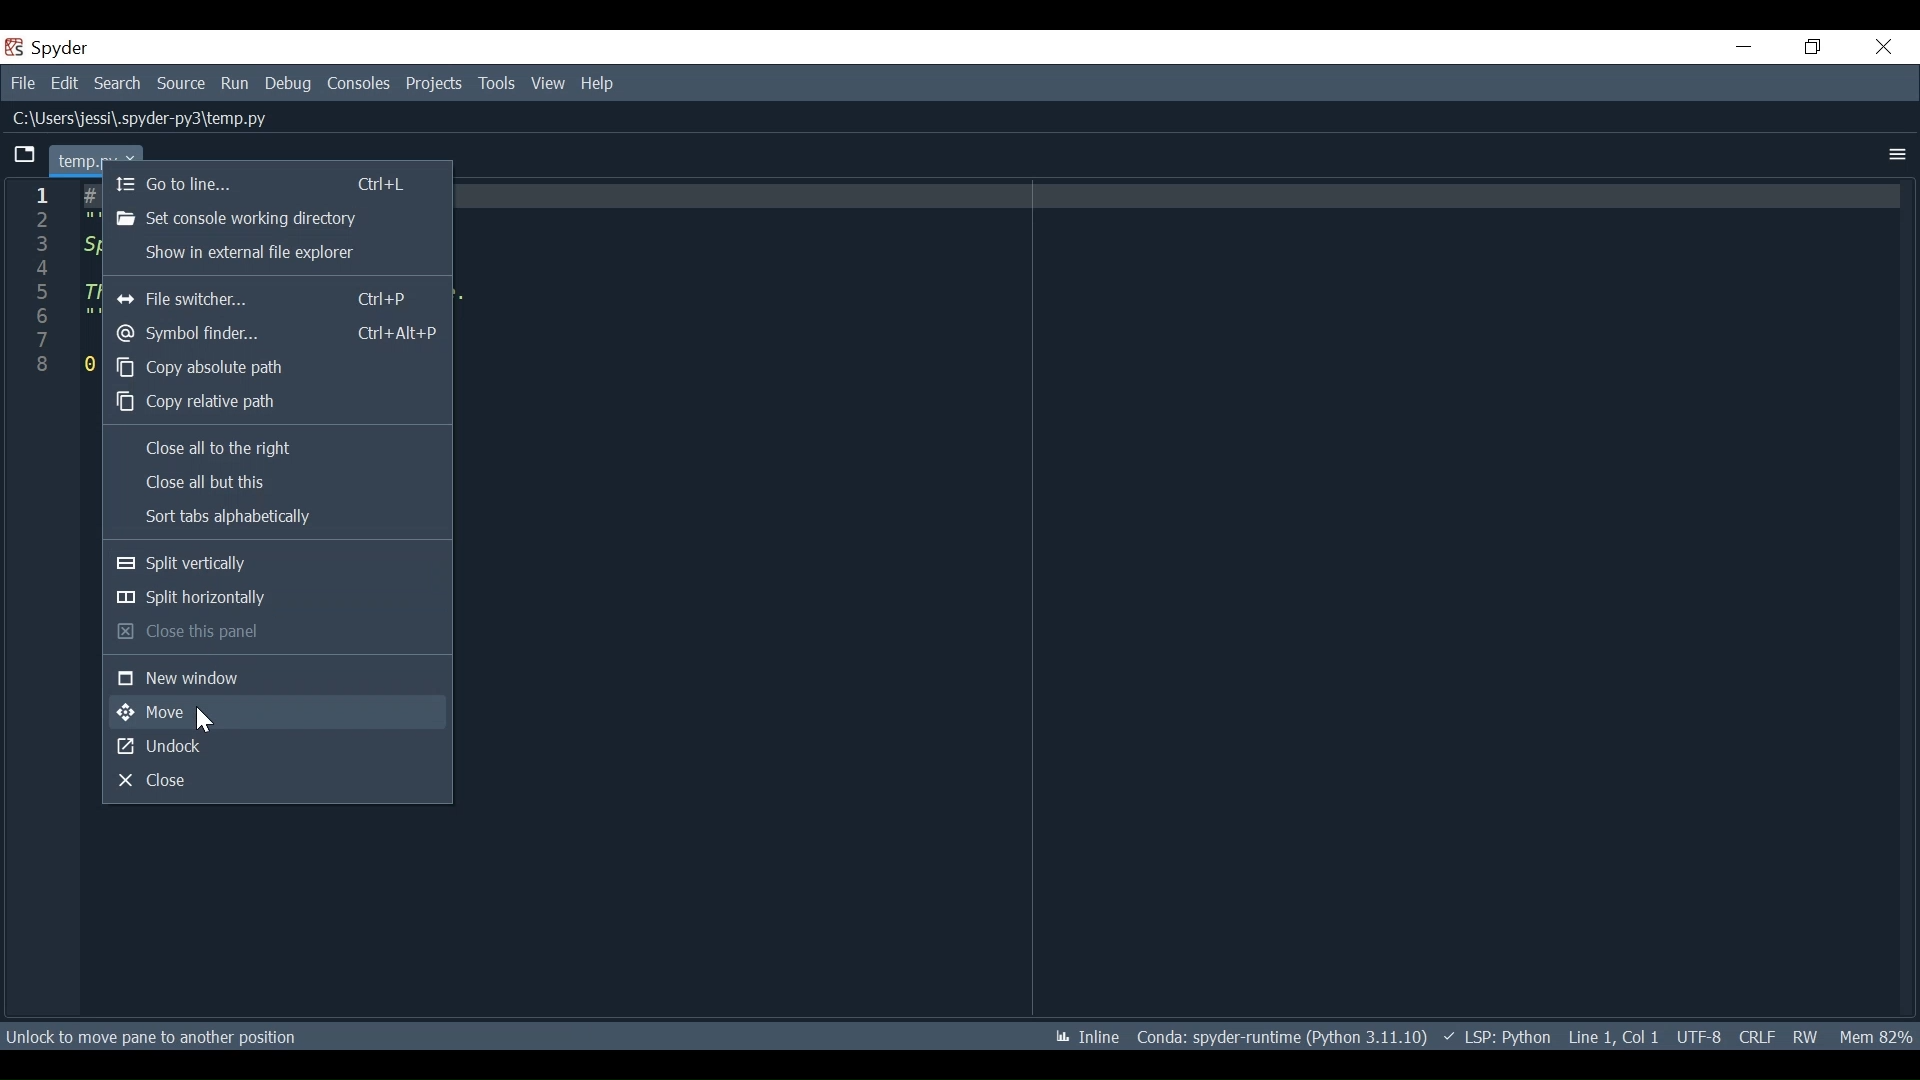 The height and width of the screenshot is (1080, 1920). What do you see at coordinates (206, 723) in the screenshot?
I see `Cursor` at bounding box center [206, 723].